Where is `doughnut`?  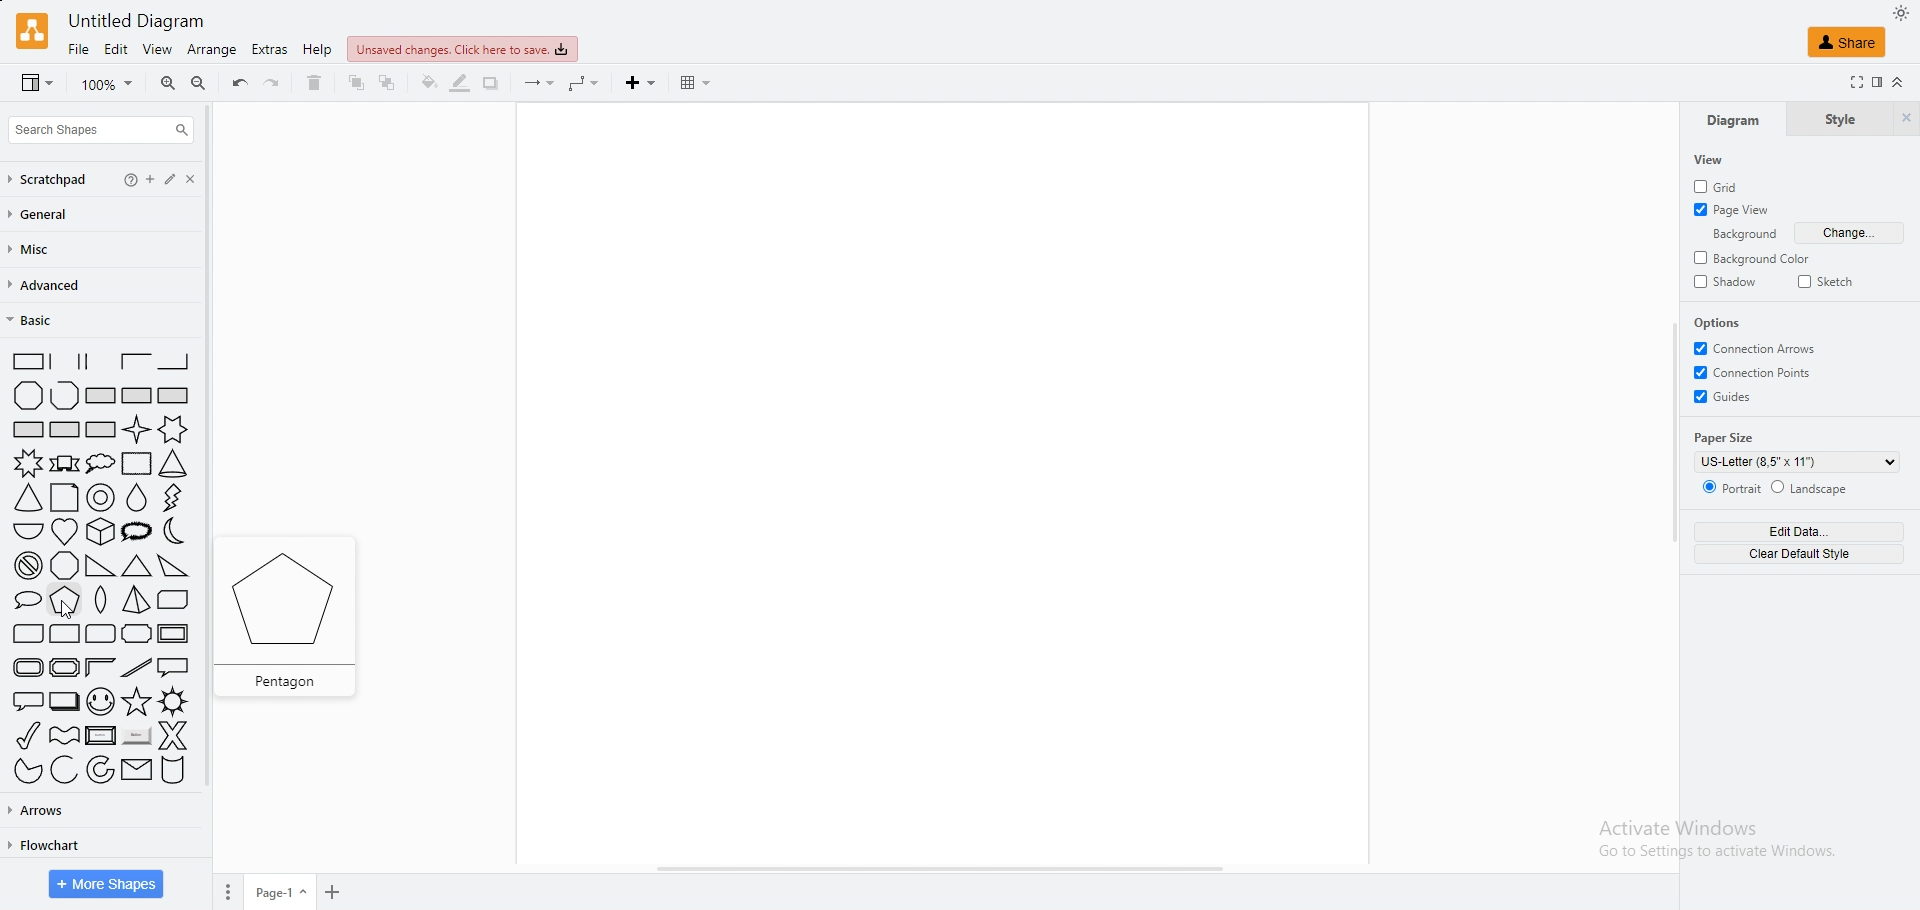
doughnut is located at coordinates (102, 499).